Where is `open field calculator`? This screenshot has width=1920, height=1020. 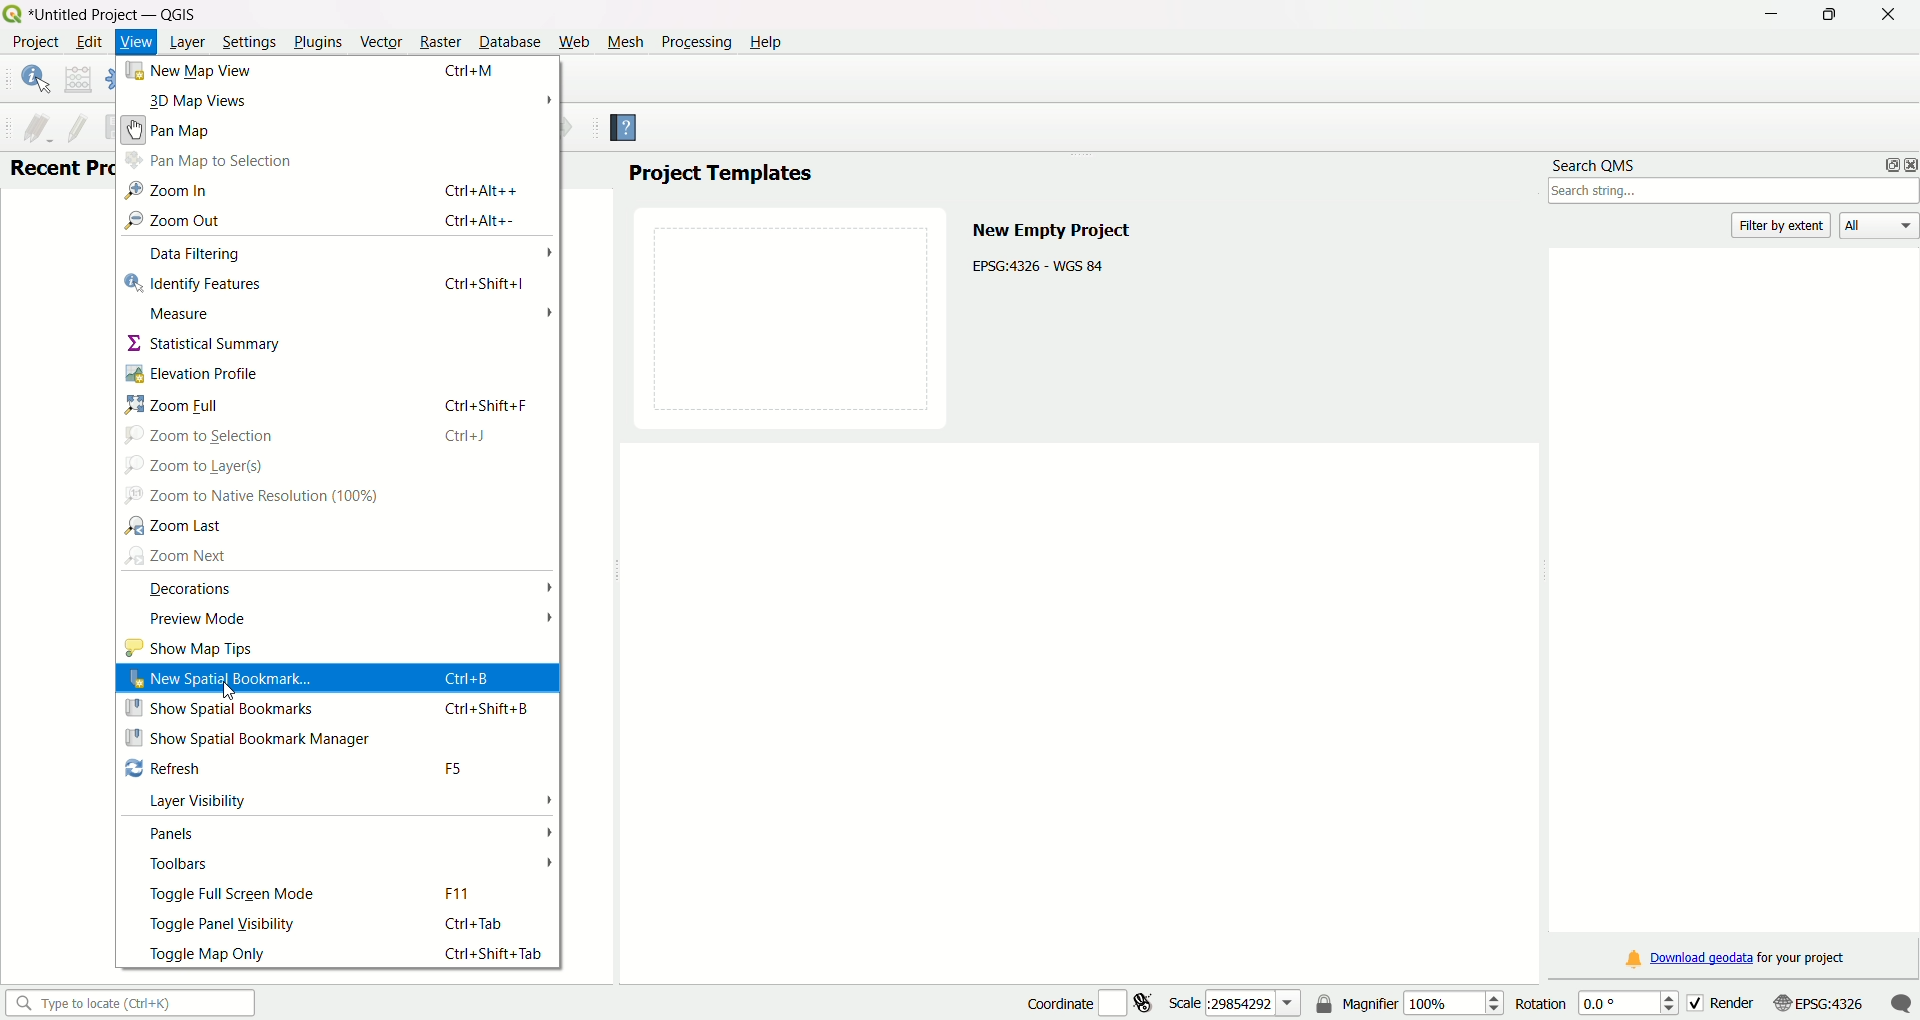 open field calculator is located at coordinates (79, 79).